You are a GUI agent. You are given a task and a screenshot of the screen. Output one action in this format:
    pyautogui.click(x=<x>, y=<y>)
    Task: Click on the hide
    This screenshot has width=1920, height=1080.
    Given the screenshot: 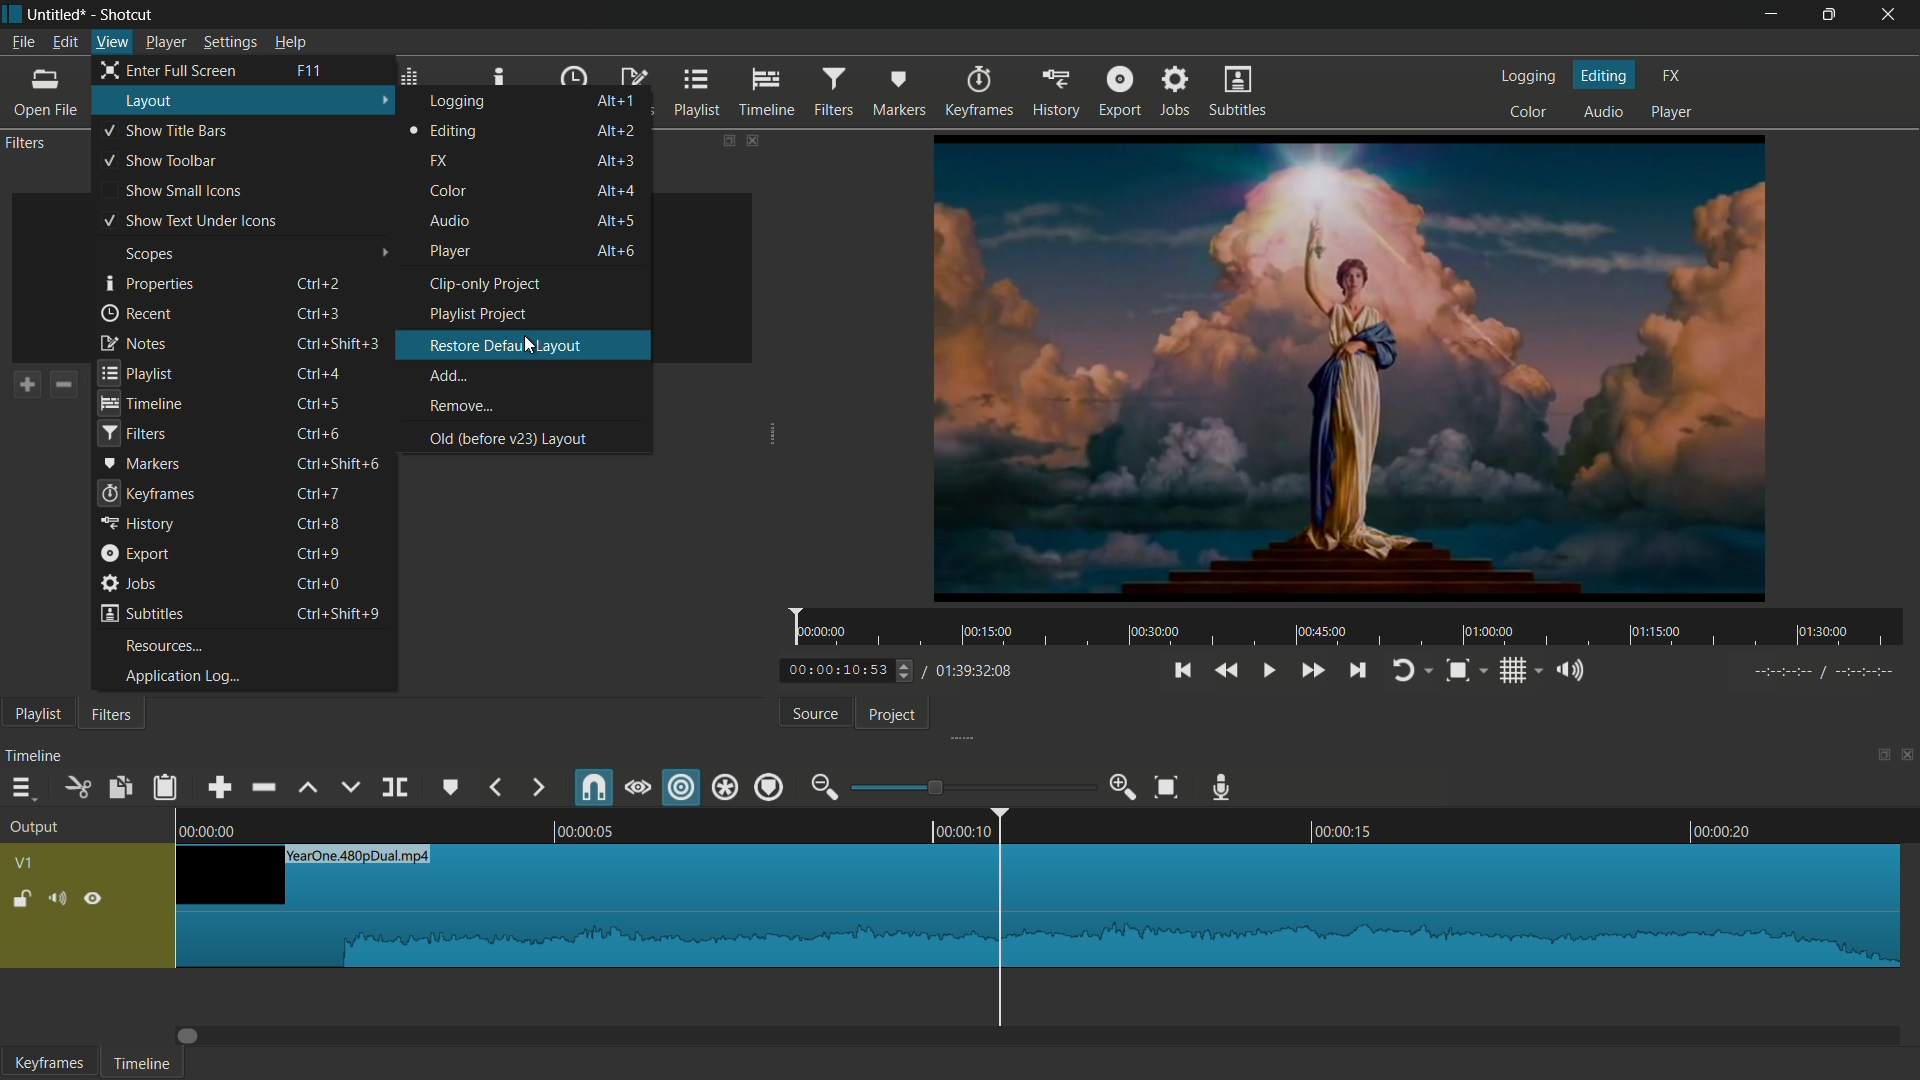 What is the action you would take?
    pyautogui.click(x=94, y=899)
    